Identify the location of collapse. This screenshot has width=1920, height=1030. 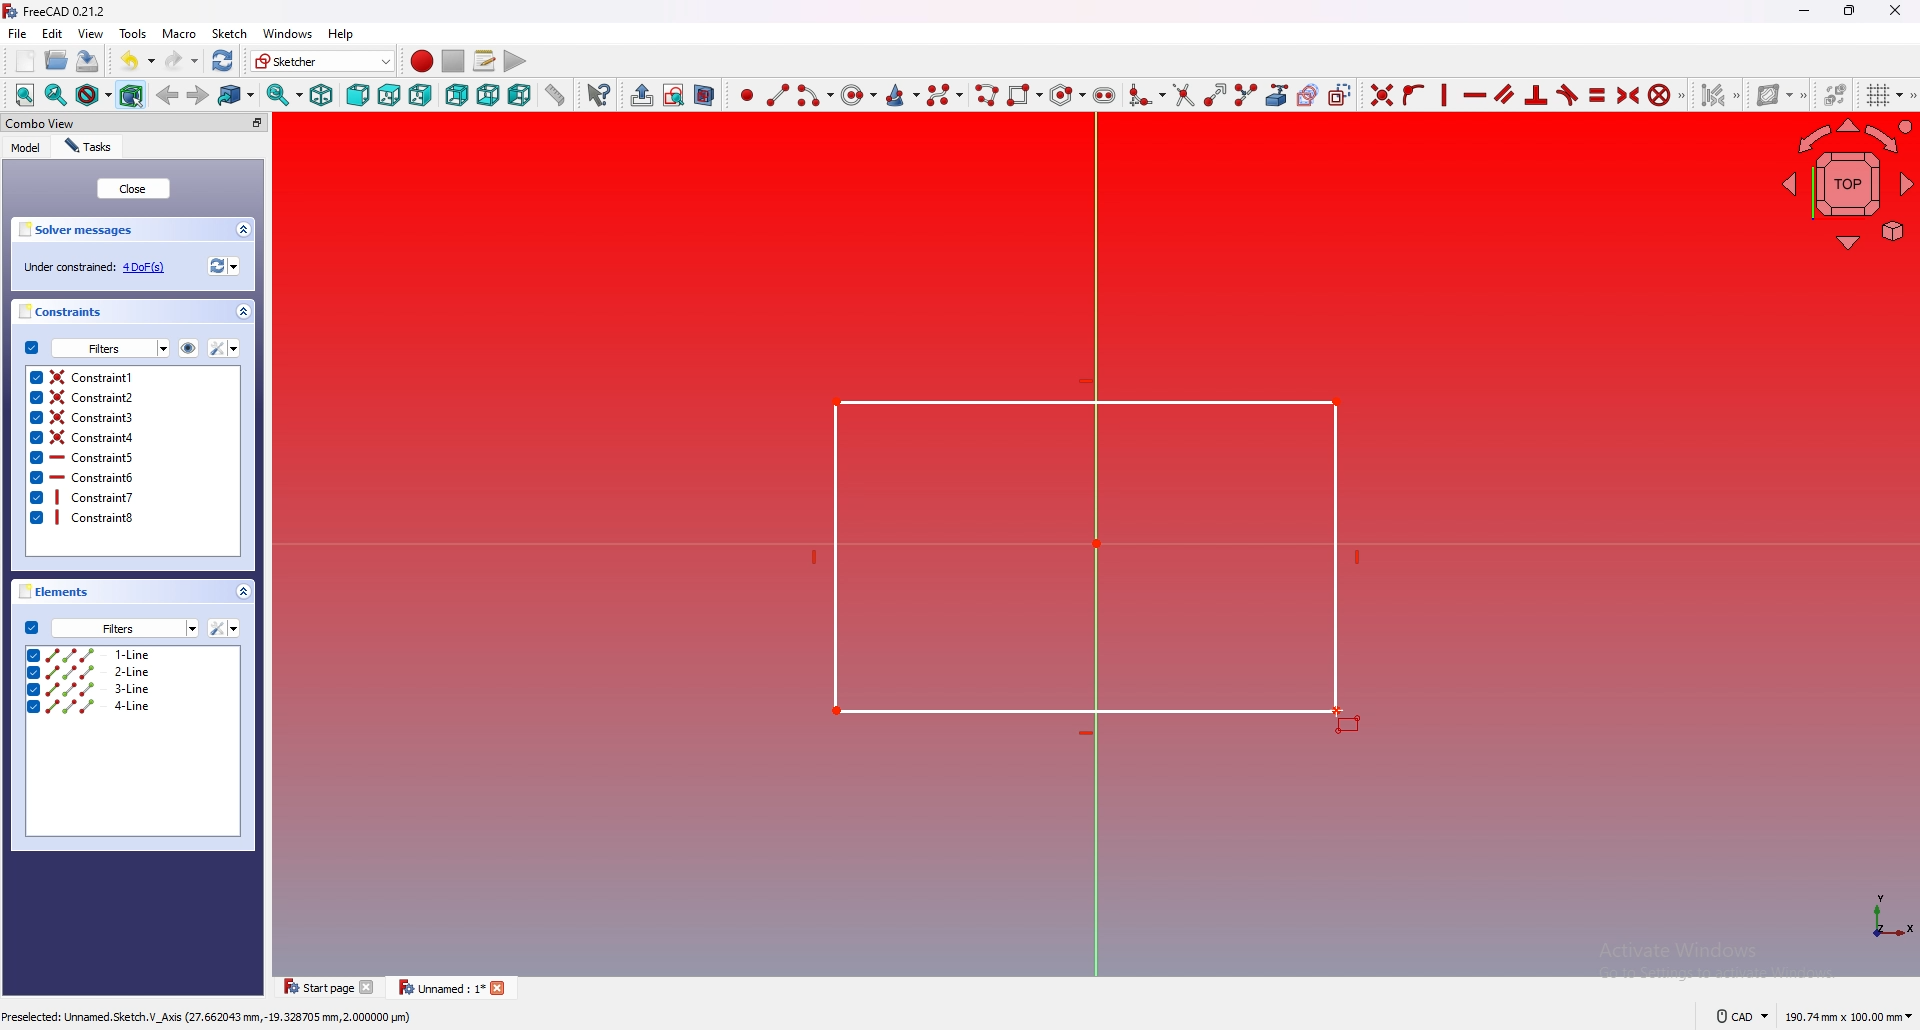
(242, 591).